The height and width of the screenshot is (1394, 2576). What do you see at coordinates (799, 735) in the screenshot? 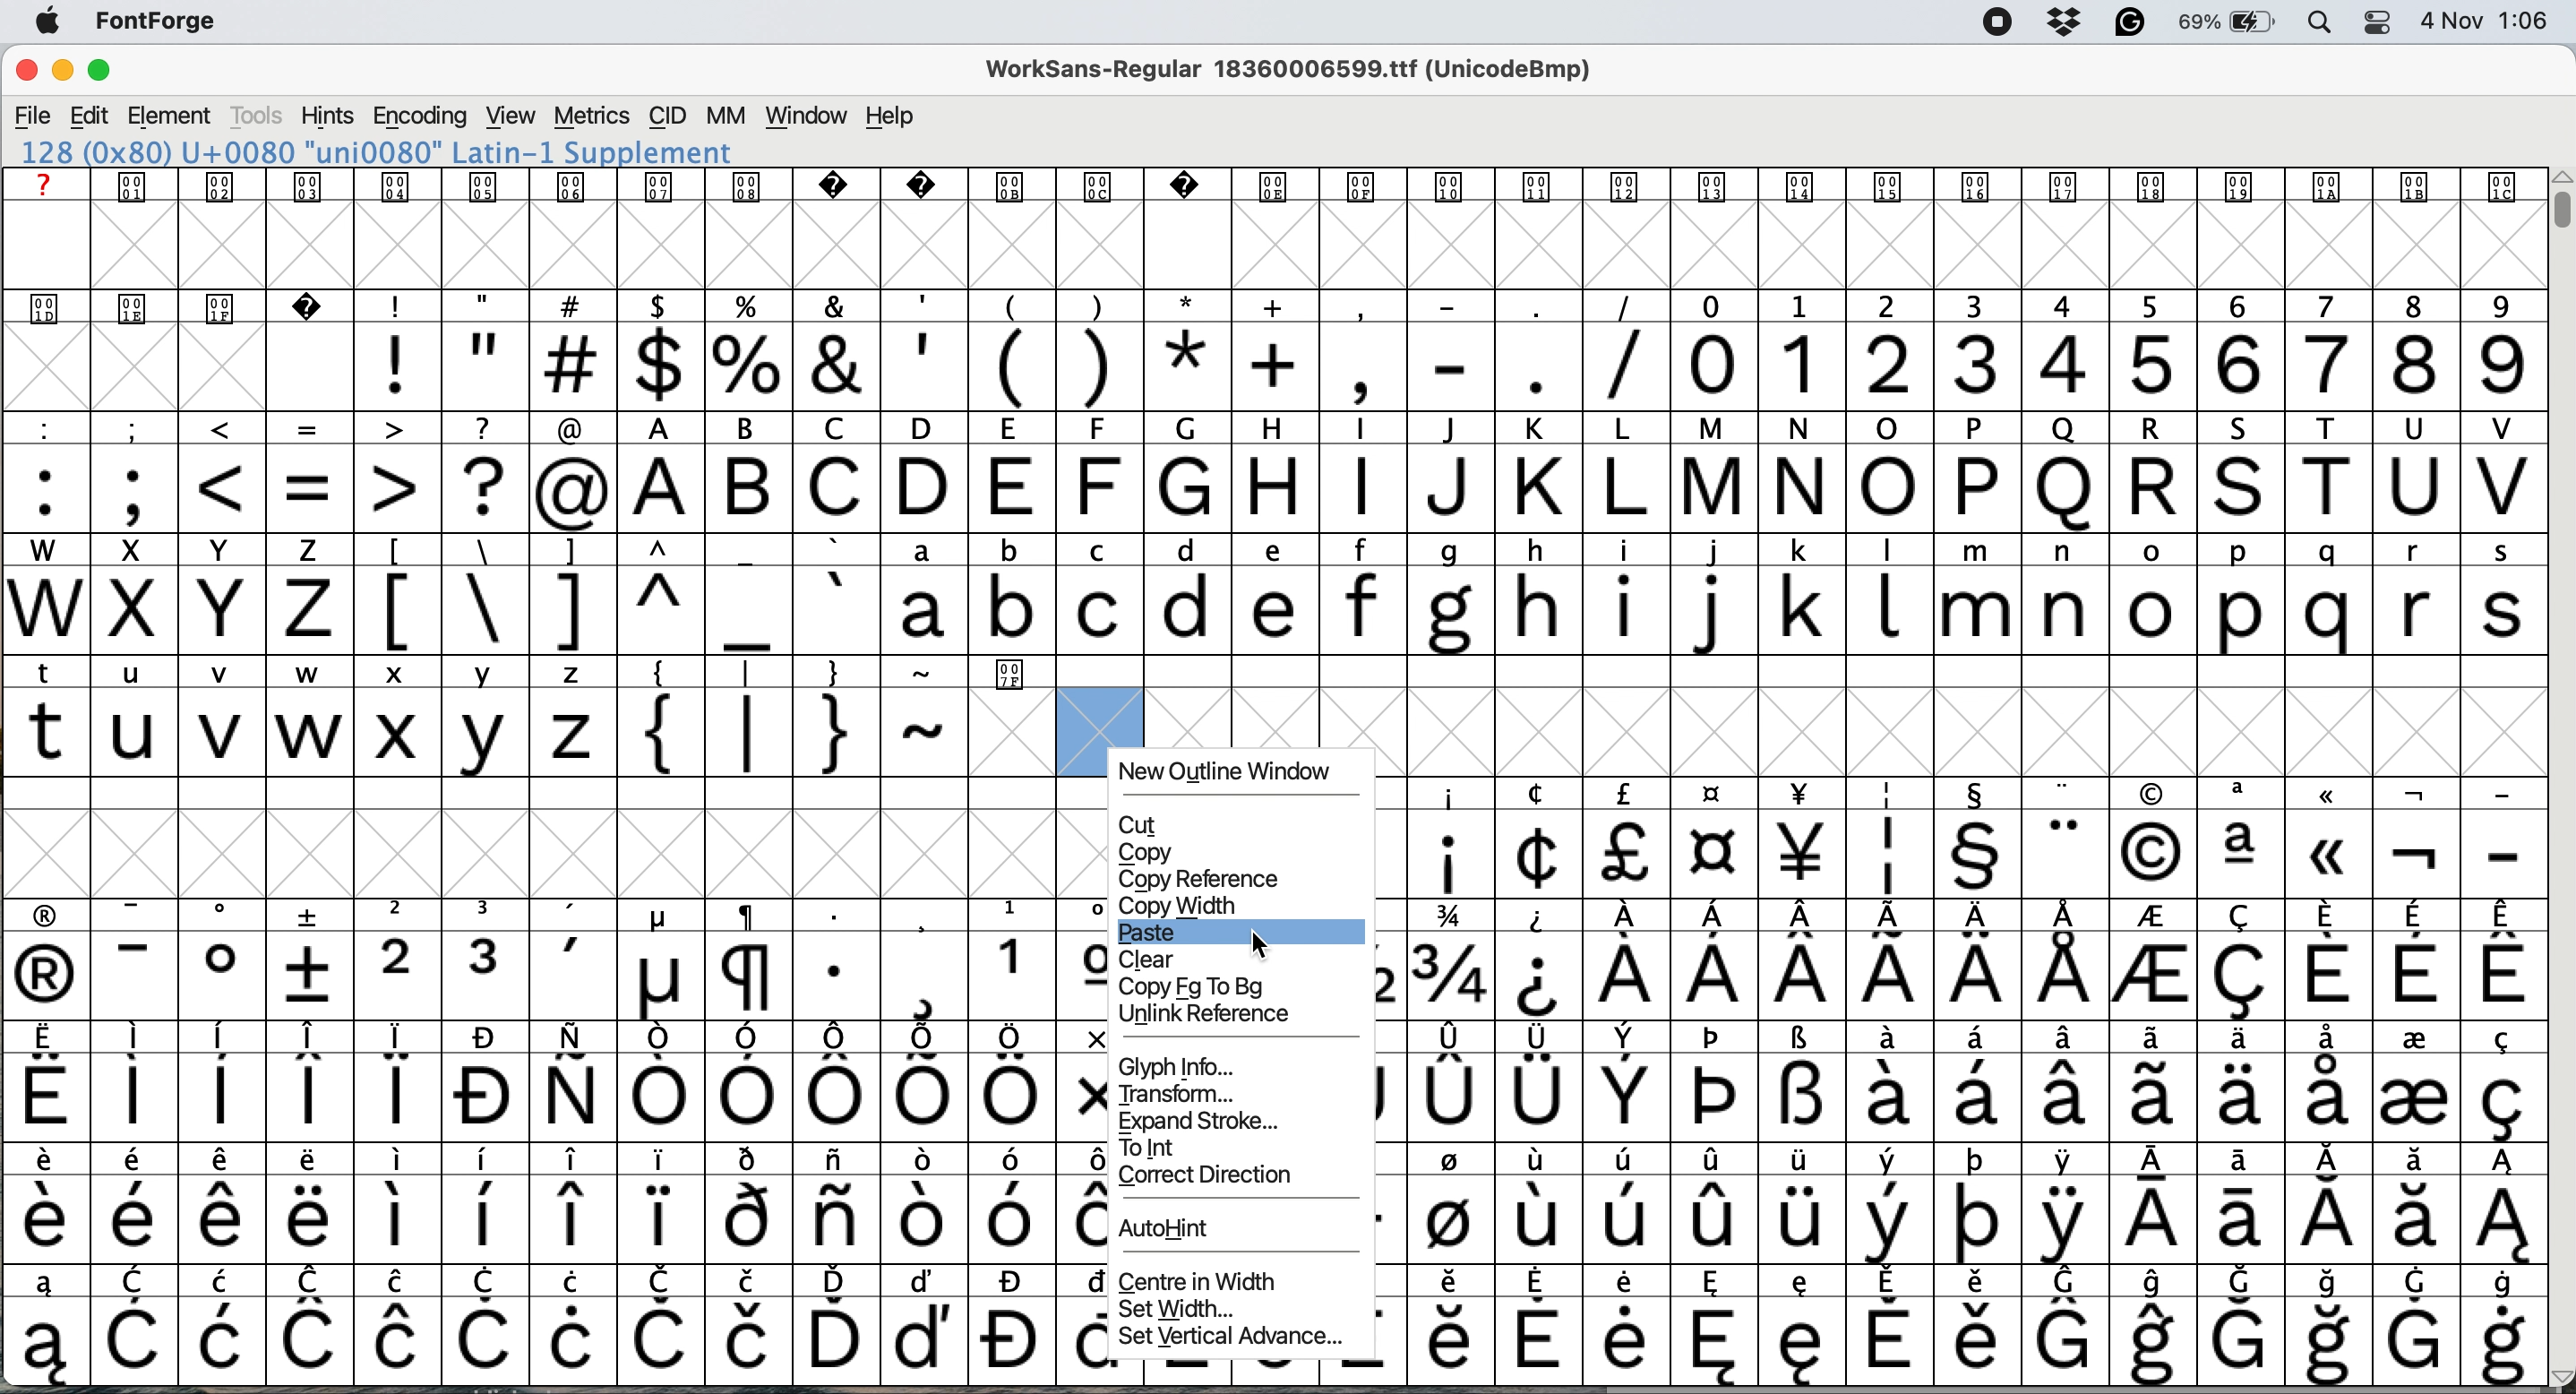
I see `special characters` at bounding box center [799, 735].